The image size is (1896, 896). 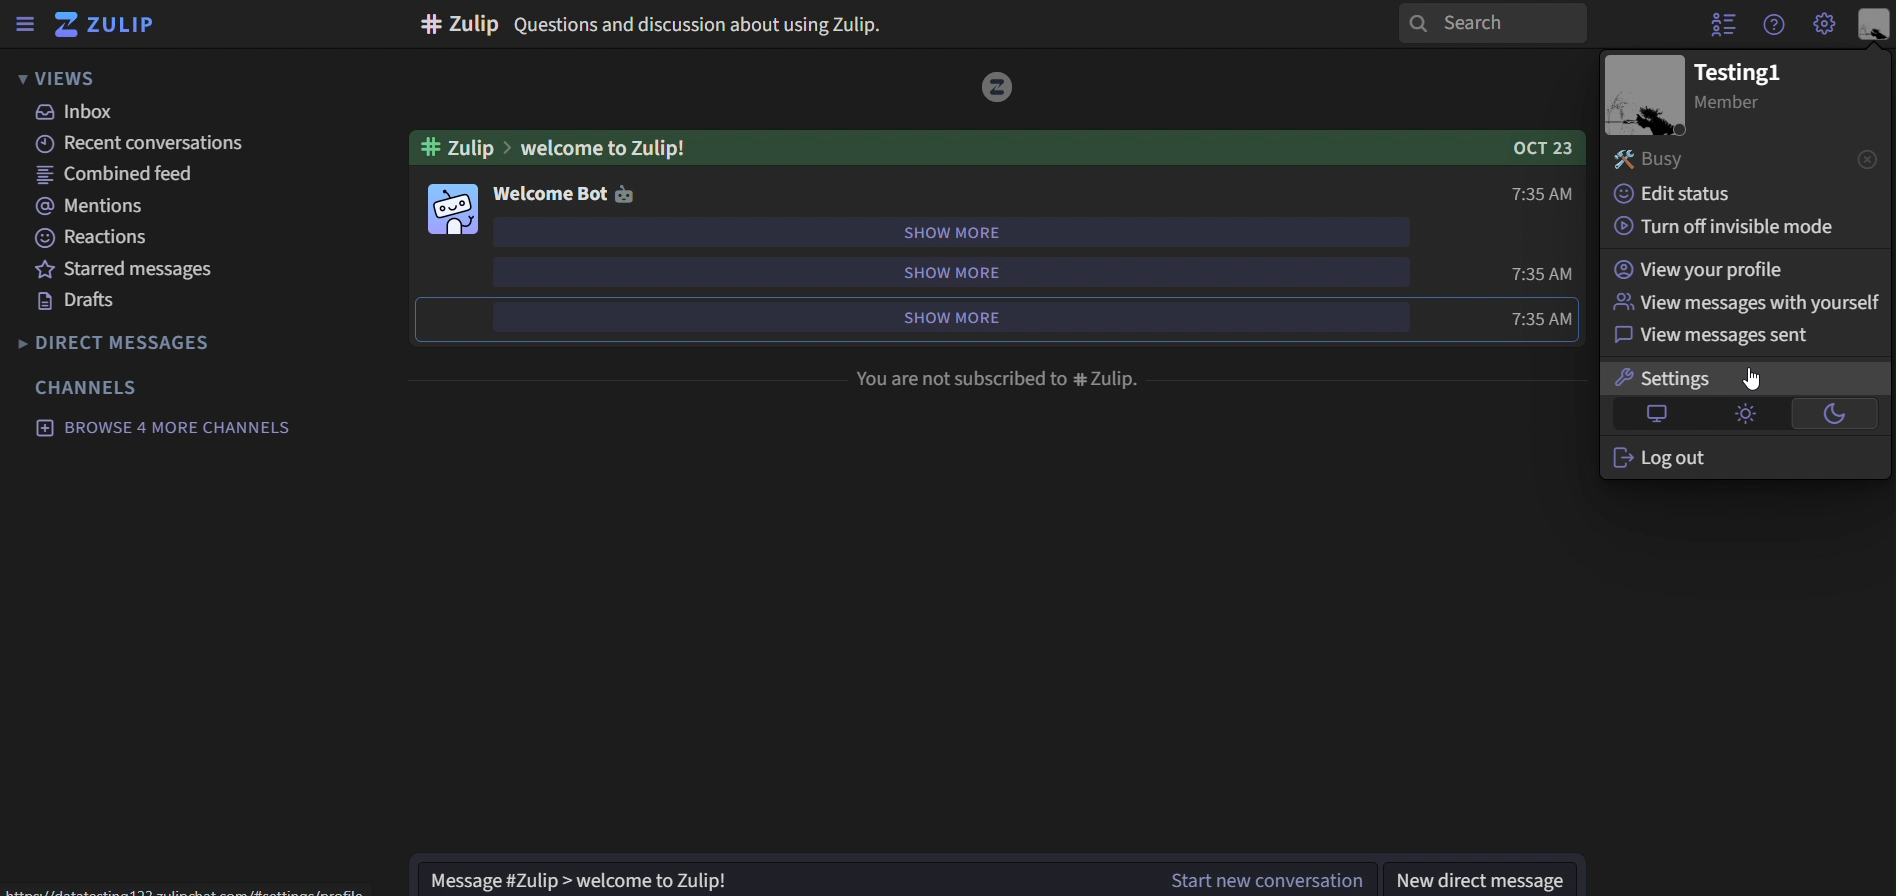 What do you see at coordinates (653, 24) in the screenshot?
I see `#Zulip Questions and discussion about using Zulip` at bounding box center [653, 24].